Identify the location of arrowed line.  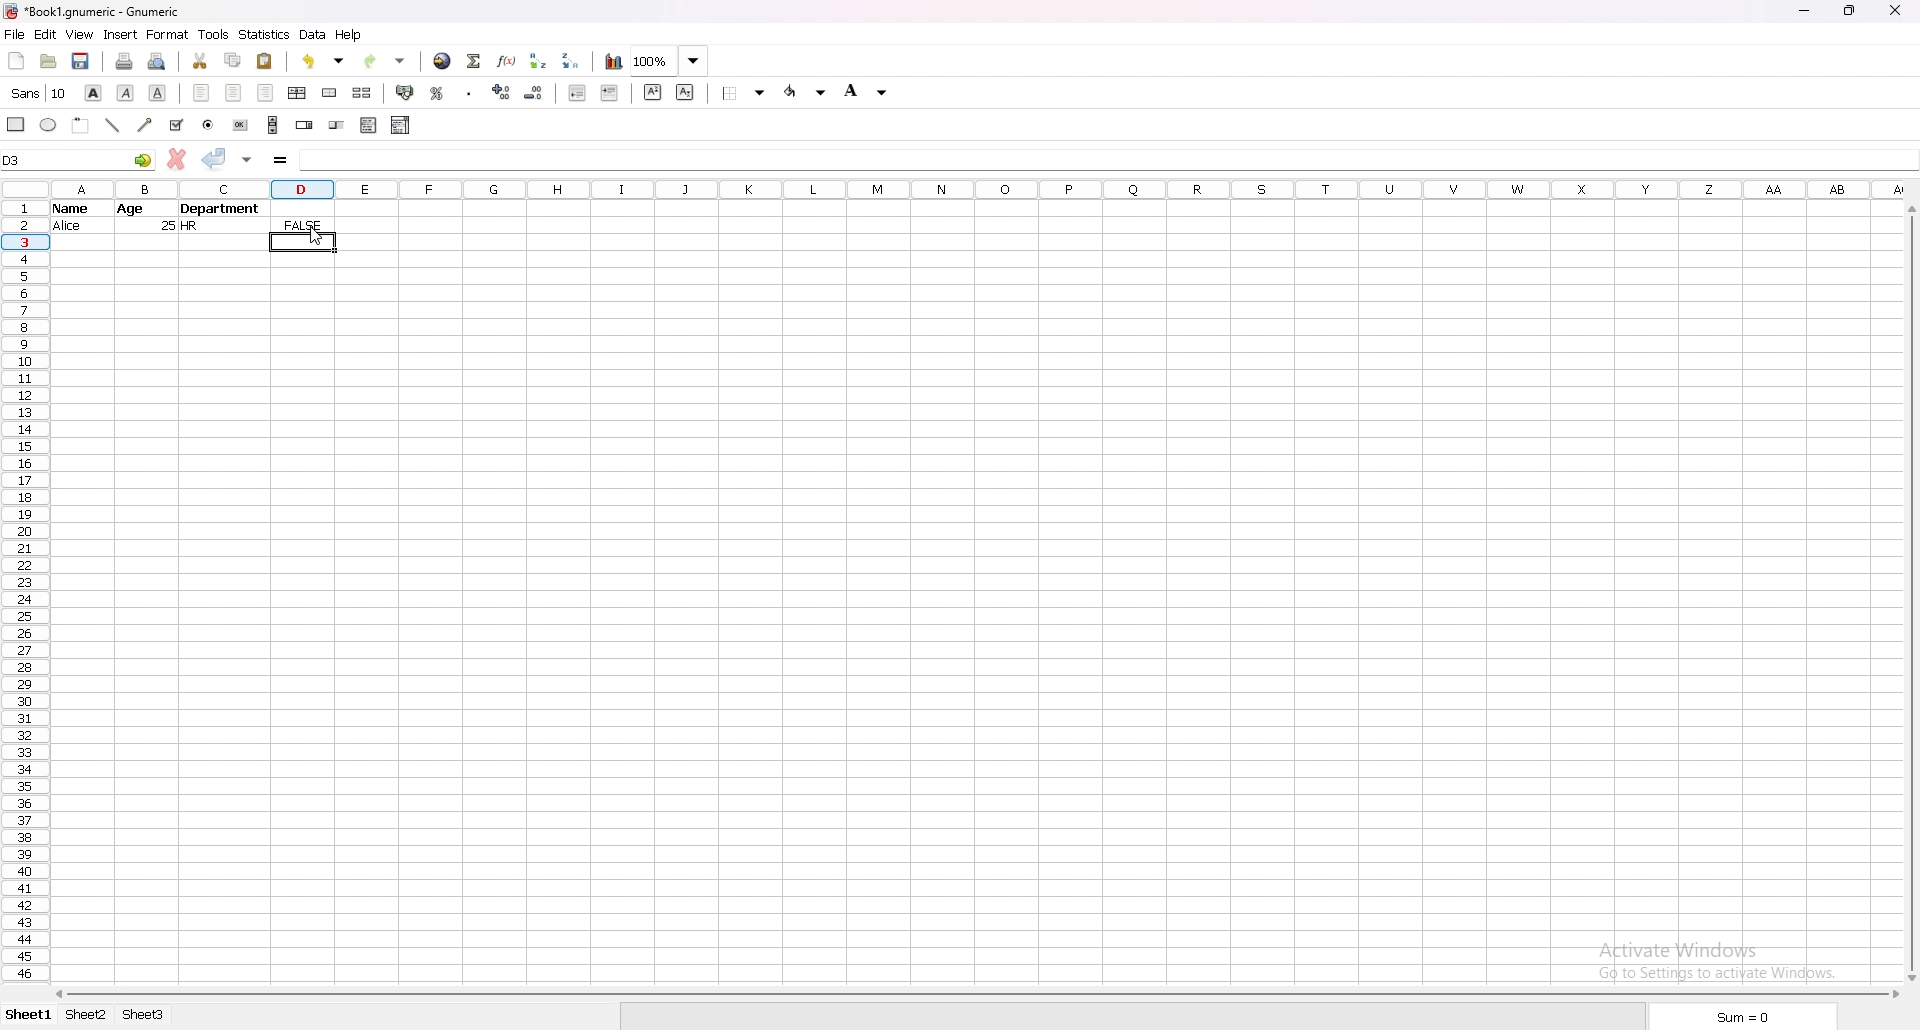
(147, 123).